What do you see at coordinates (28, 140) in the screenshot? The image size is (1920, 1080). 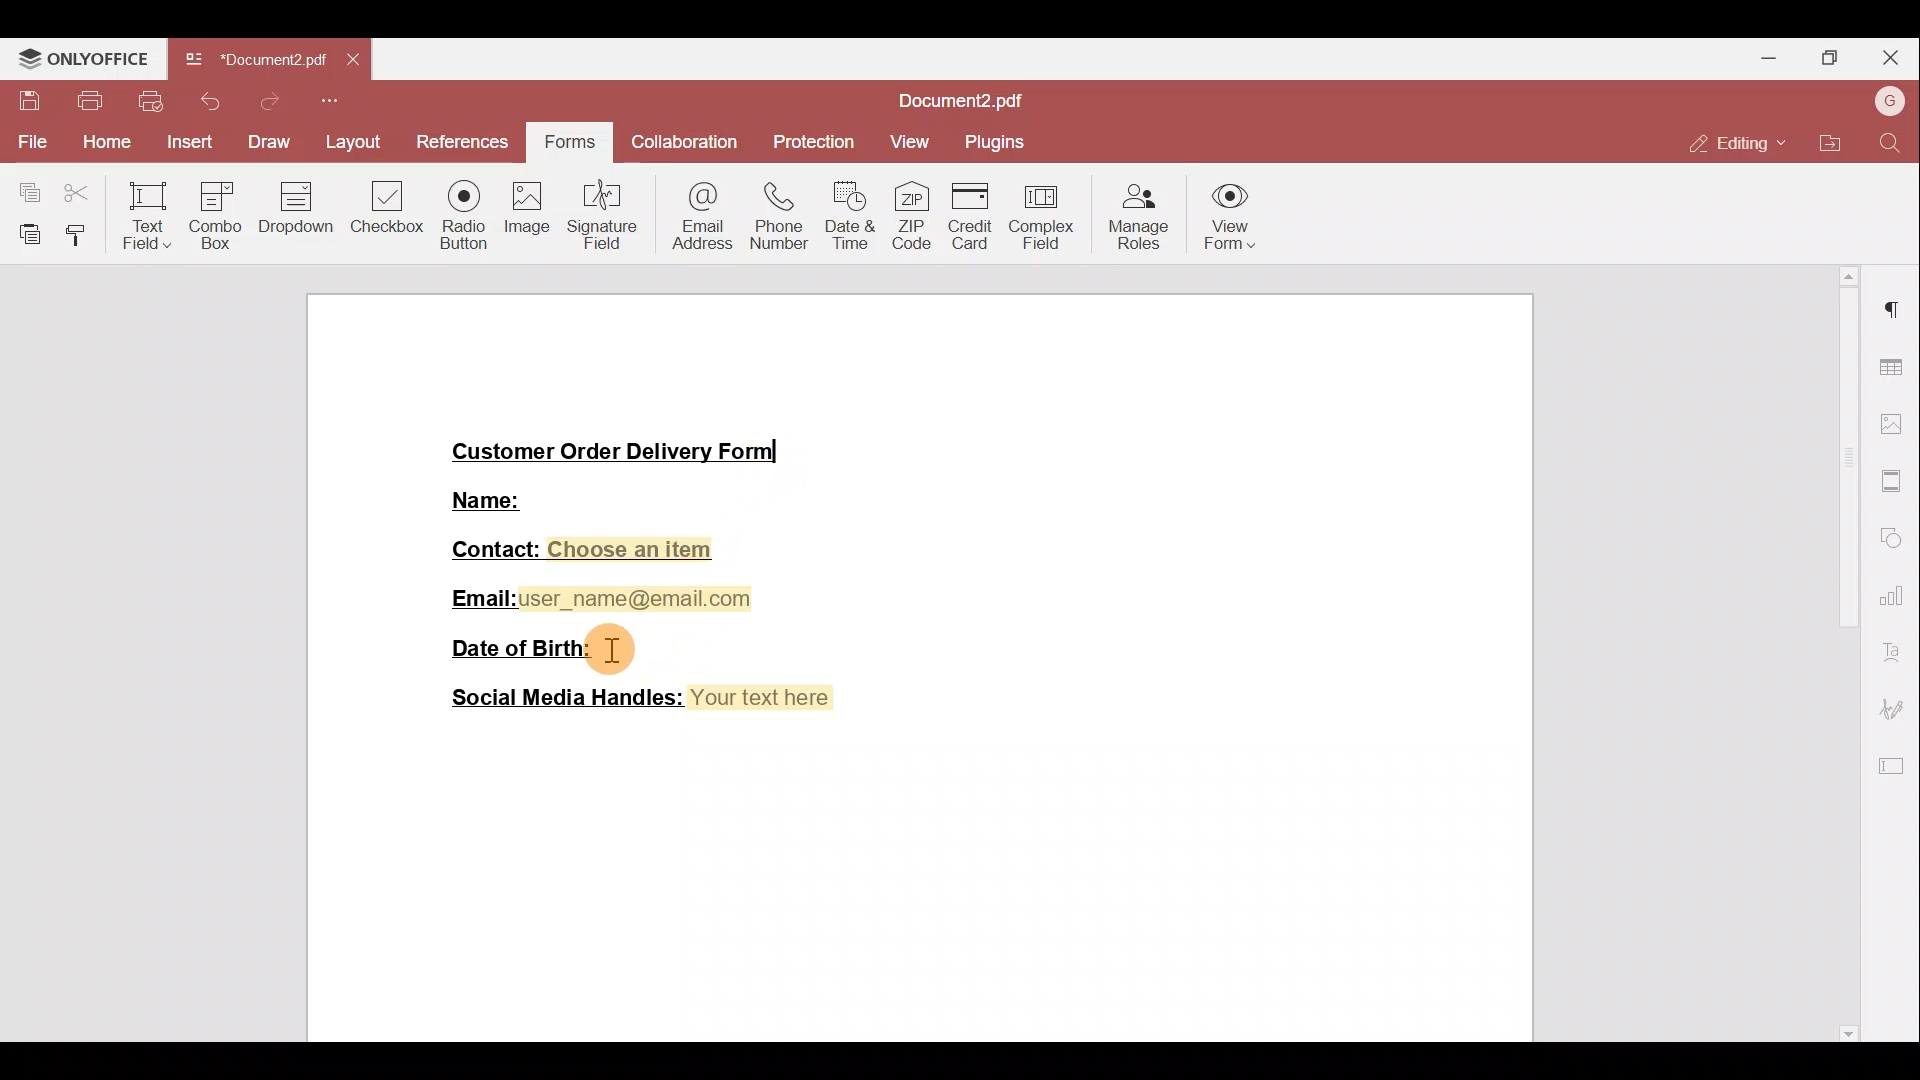 I see `File` at bounding box center [28, 140].